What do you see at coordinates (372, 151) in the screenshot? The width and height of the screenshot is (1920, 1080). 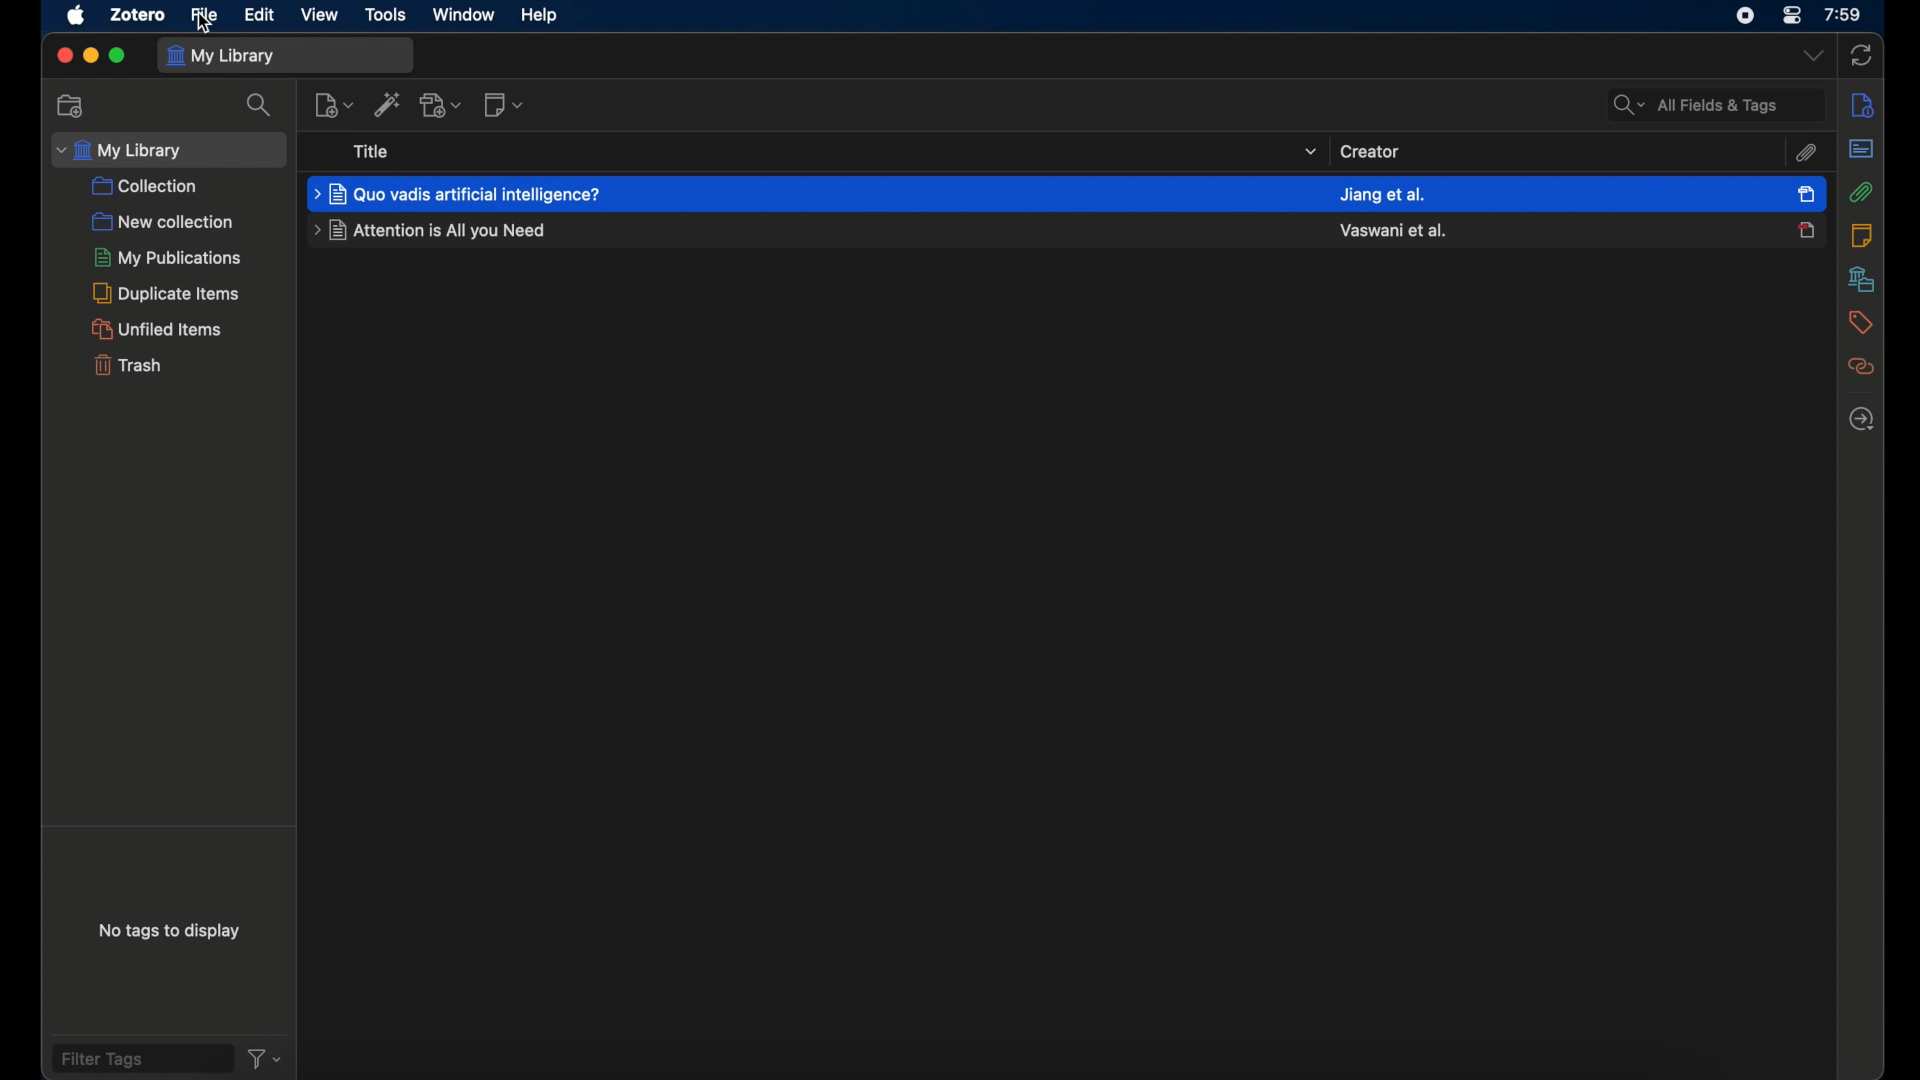 I see `title` at bounding box center [372, 151].